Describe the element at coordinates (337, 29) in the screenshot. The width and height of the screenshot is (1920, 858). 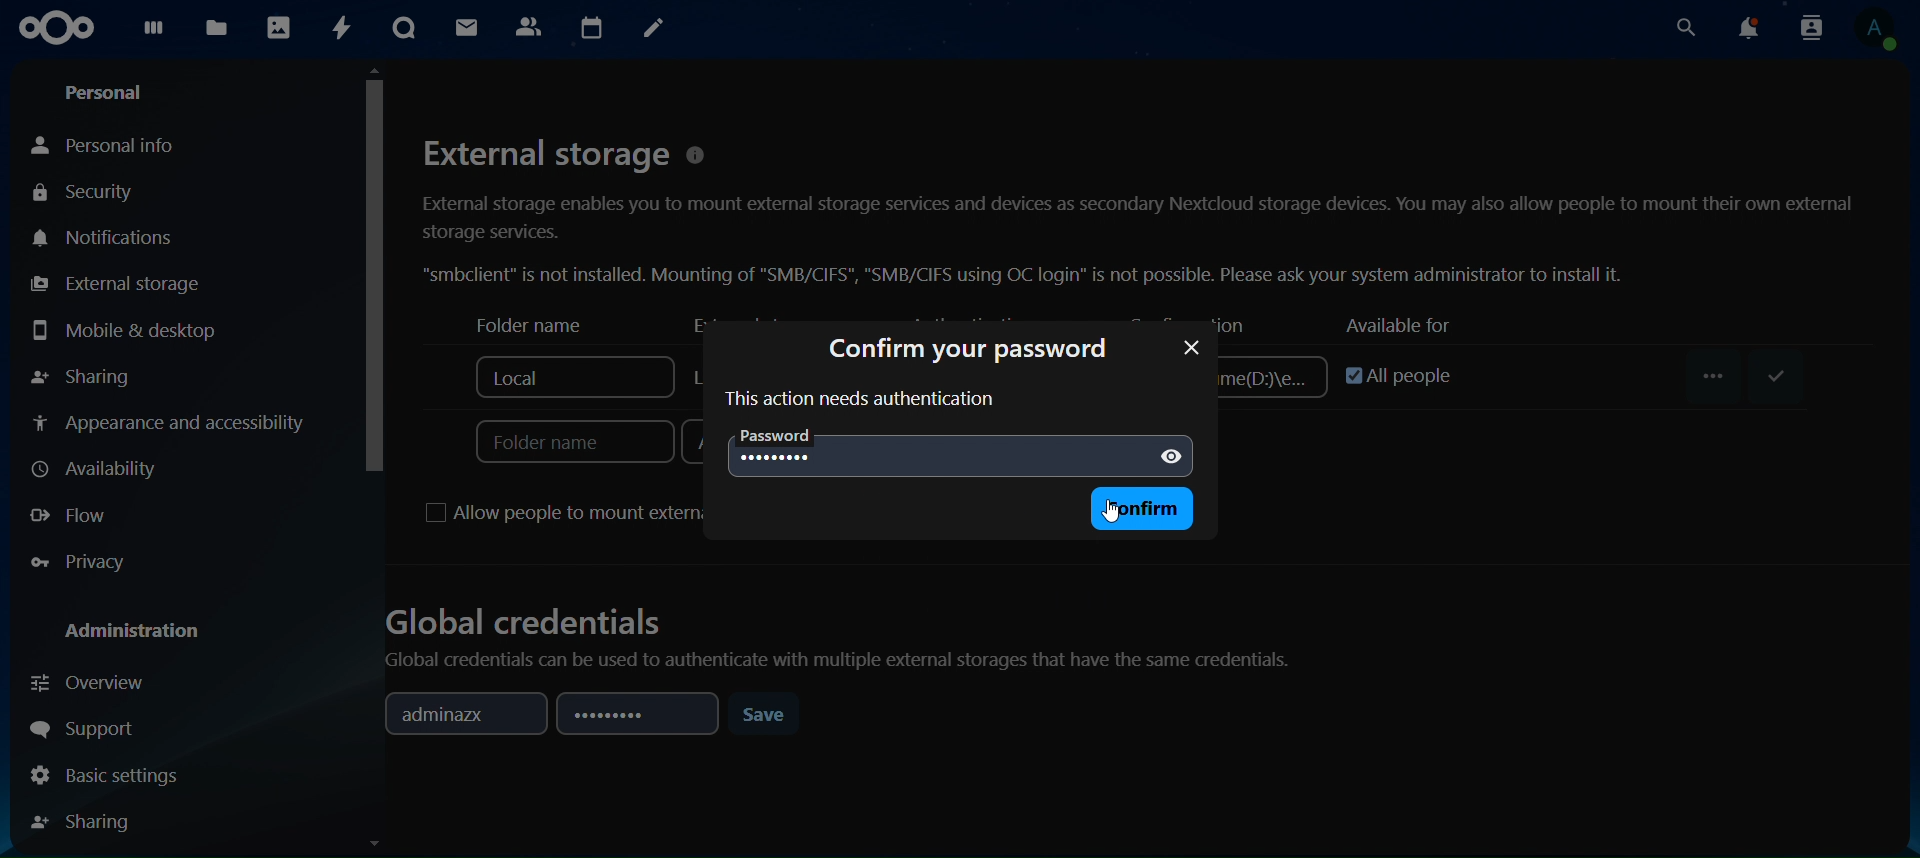
I see `activity` at that location.